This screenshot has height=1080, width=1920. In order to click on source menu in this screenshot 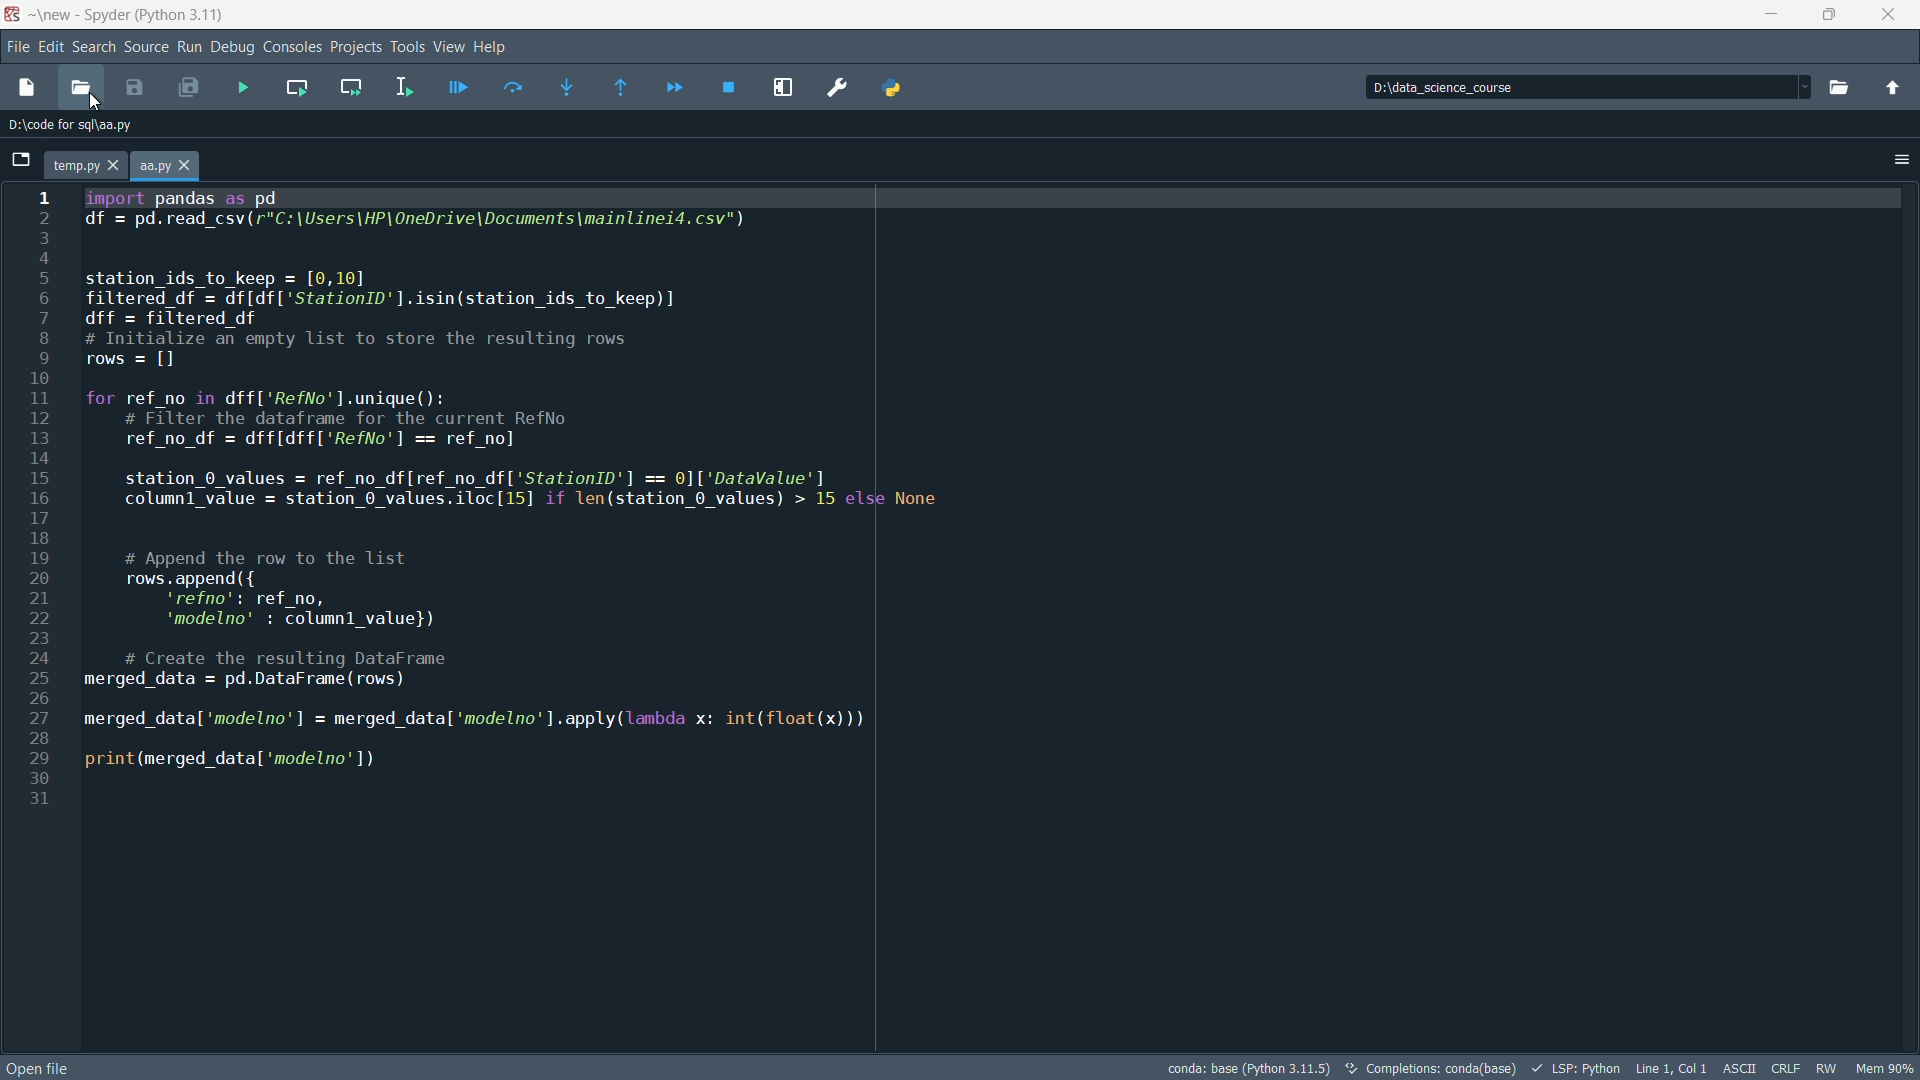, I will do `click(147, 46)`.